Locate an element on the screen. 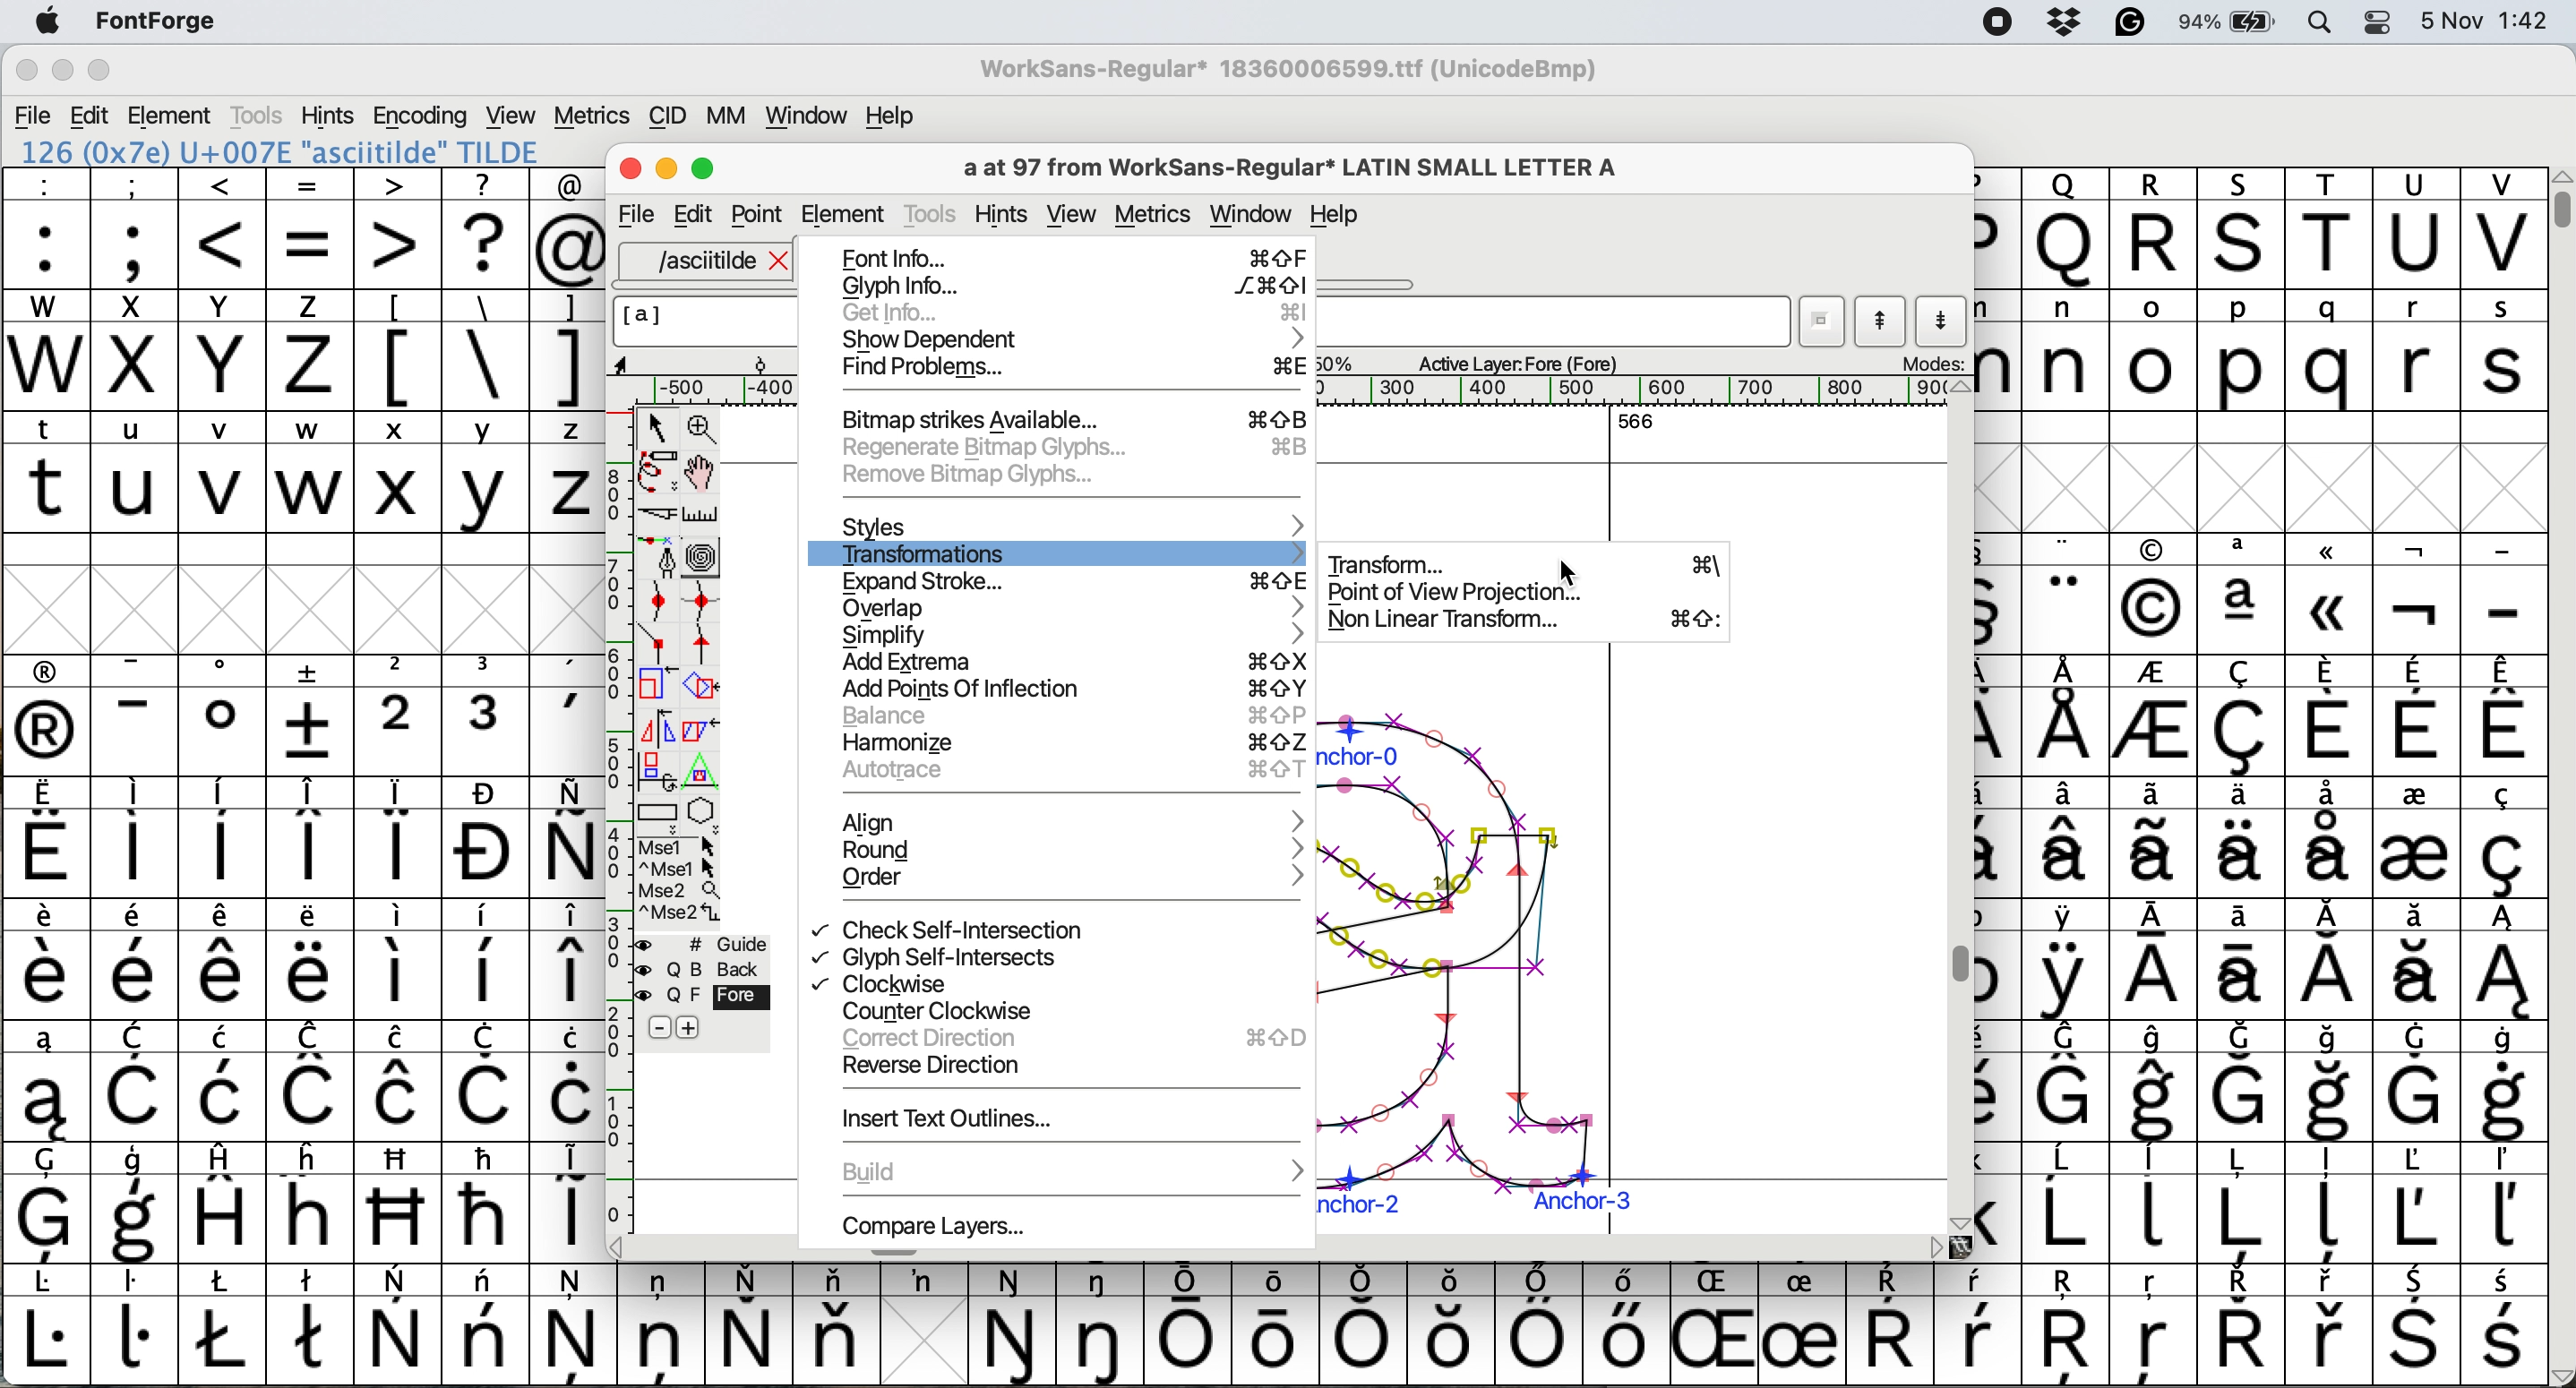 The height and width of the screenshot is (1388, 2576). Vertical scroll bar is located at coordinates (1954, 967).